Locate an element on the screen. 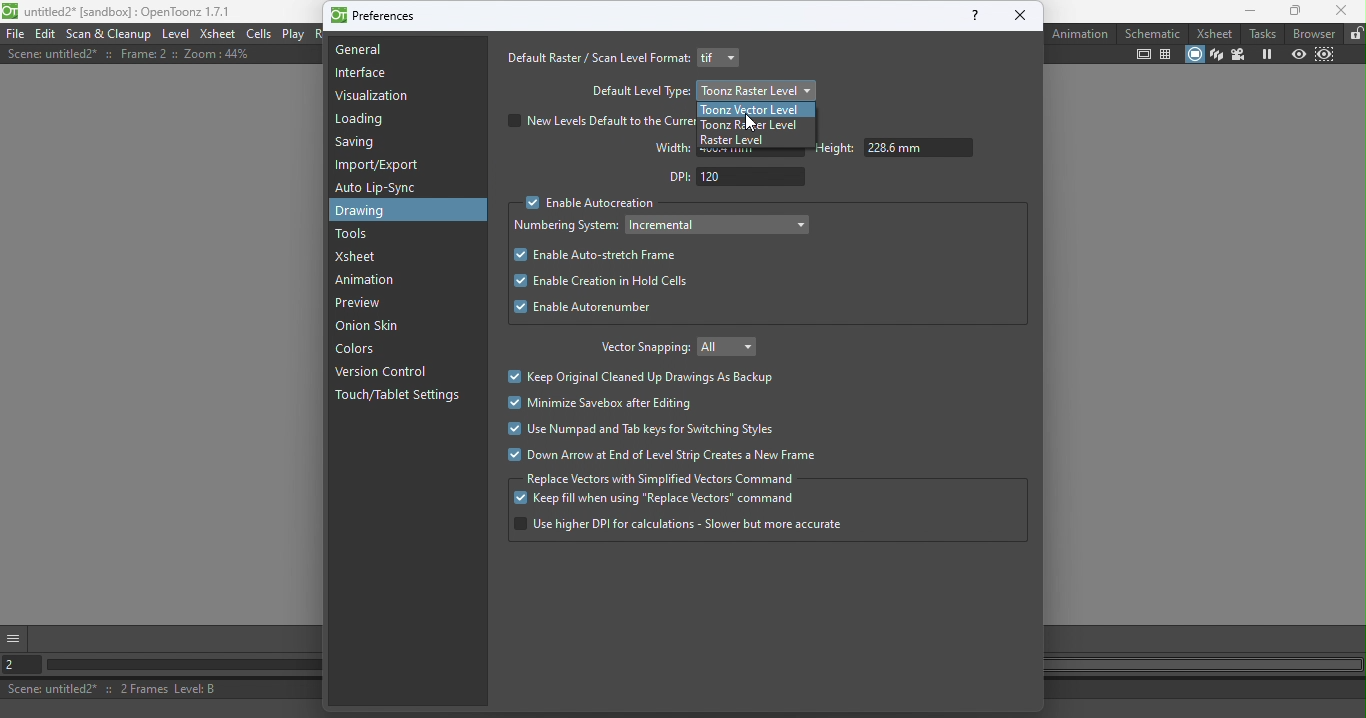  colors is located at coordinates (361, 351).